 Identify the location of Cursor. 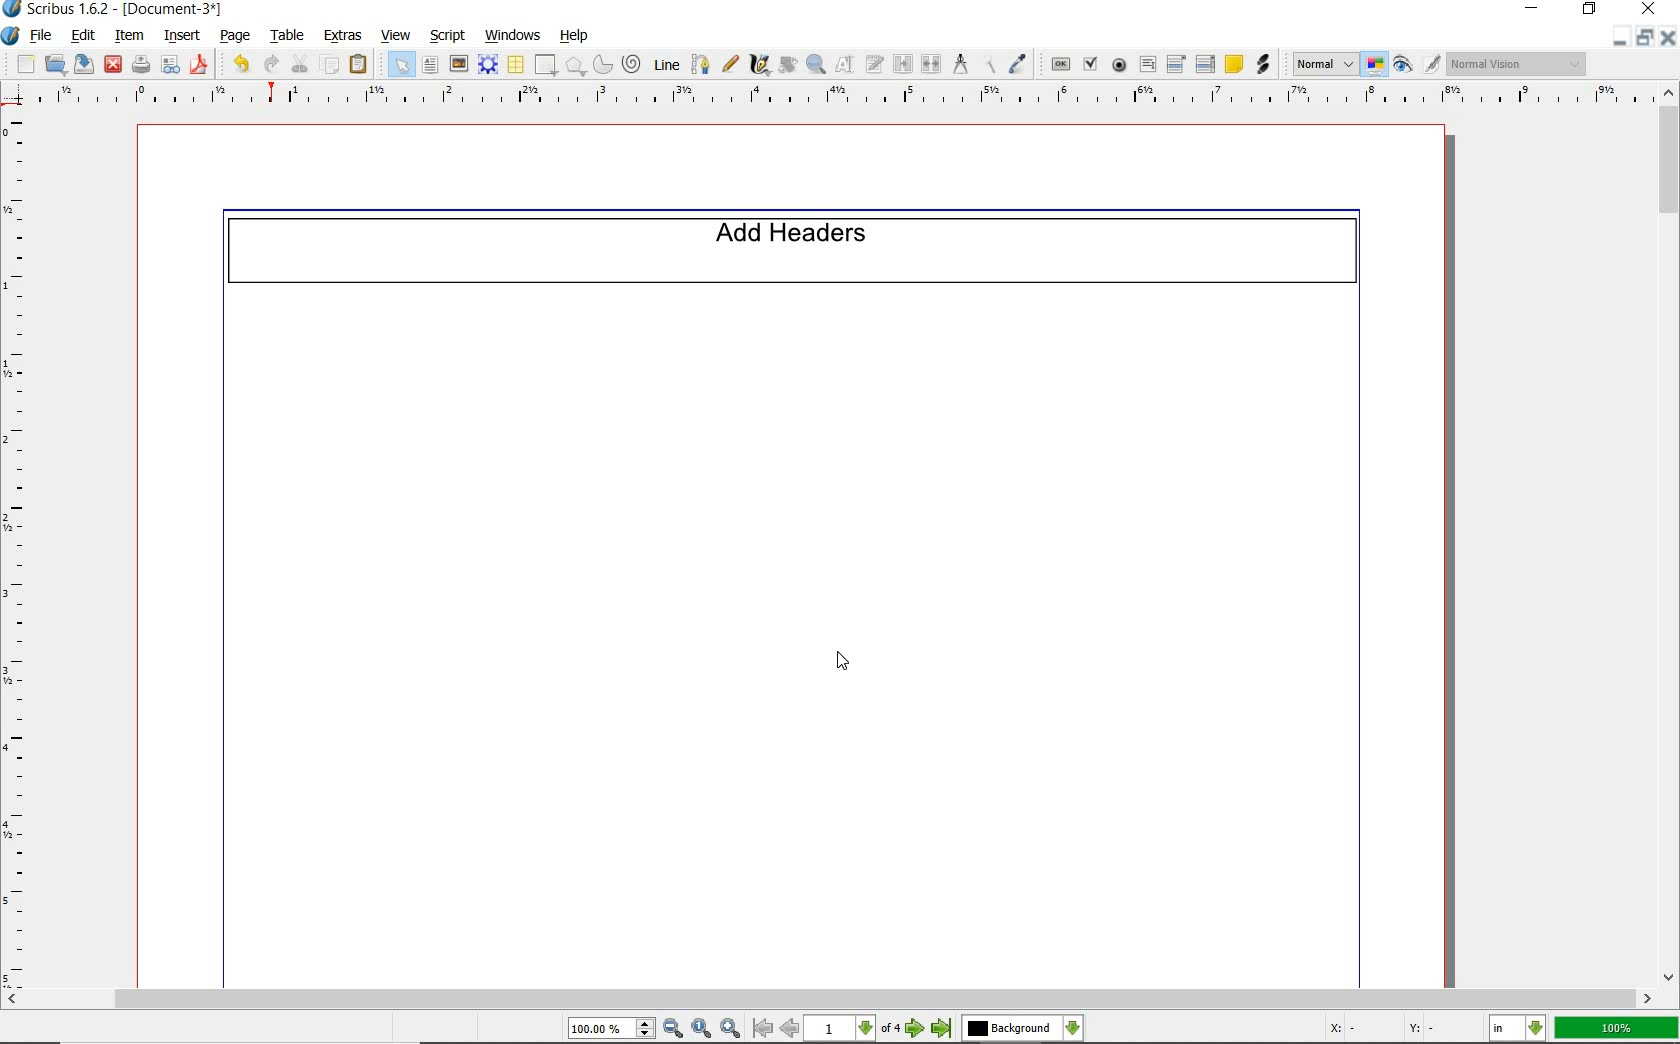
(843, 661).